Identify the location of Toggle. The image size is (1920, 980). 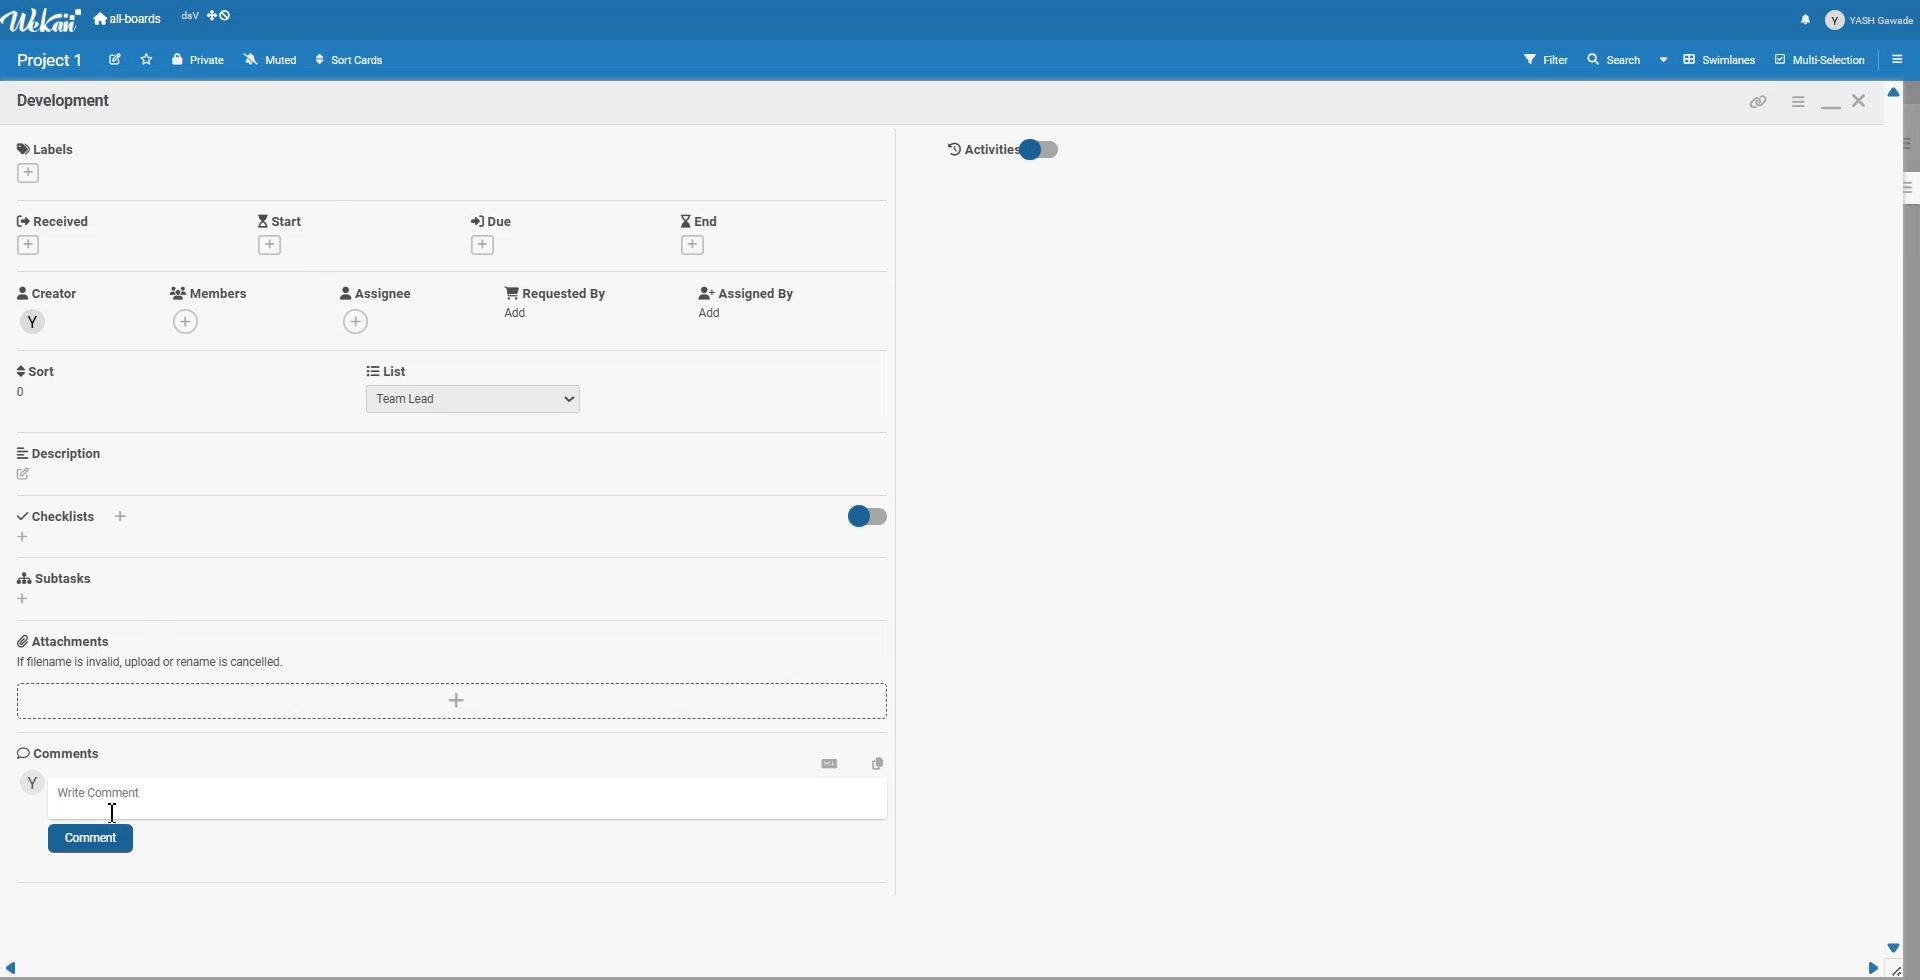
(865, 517).